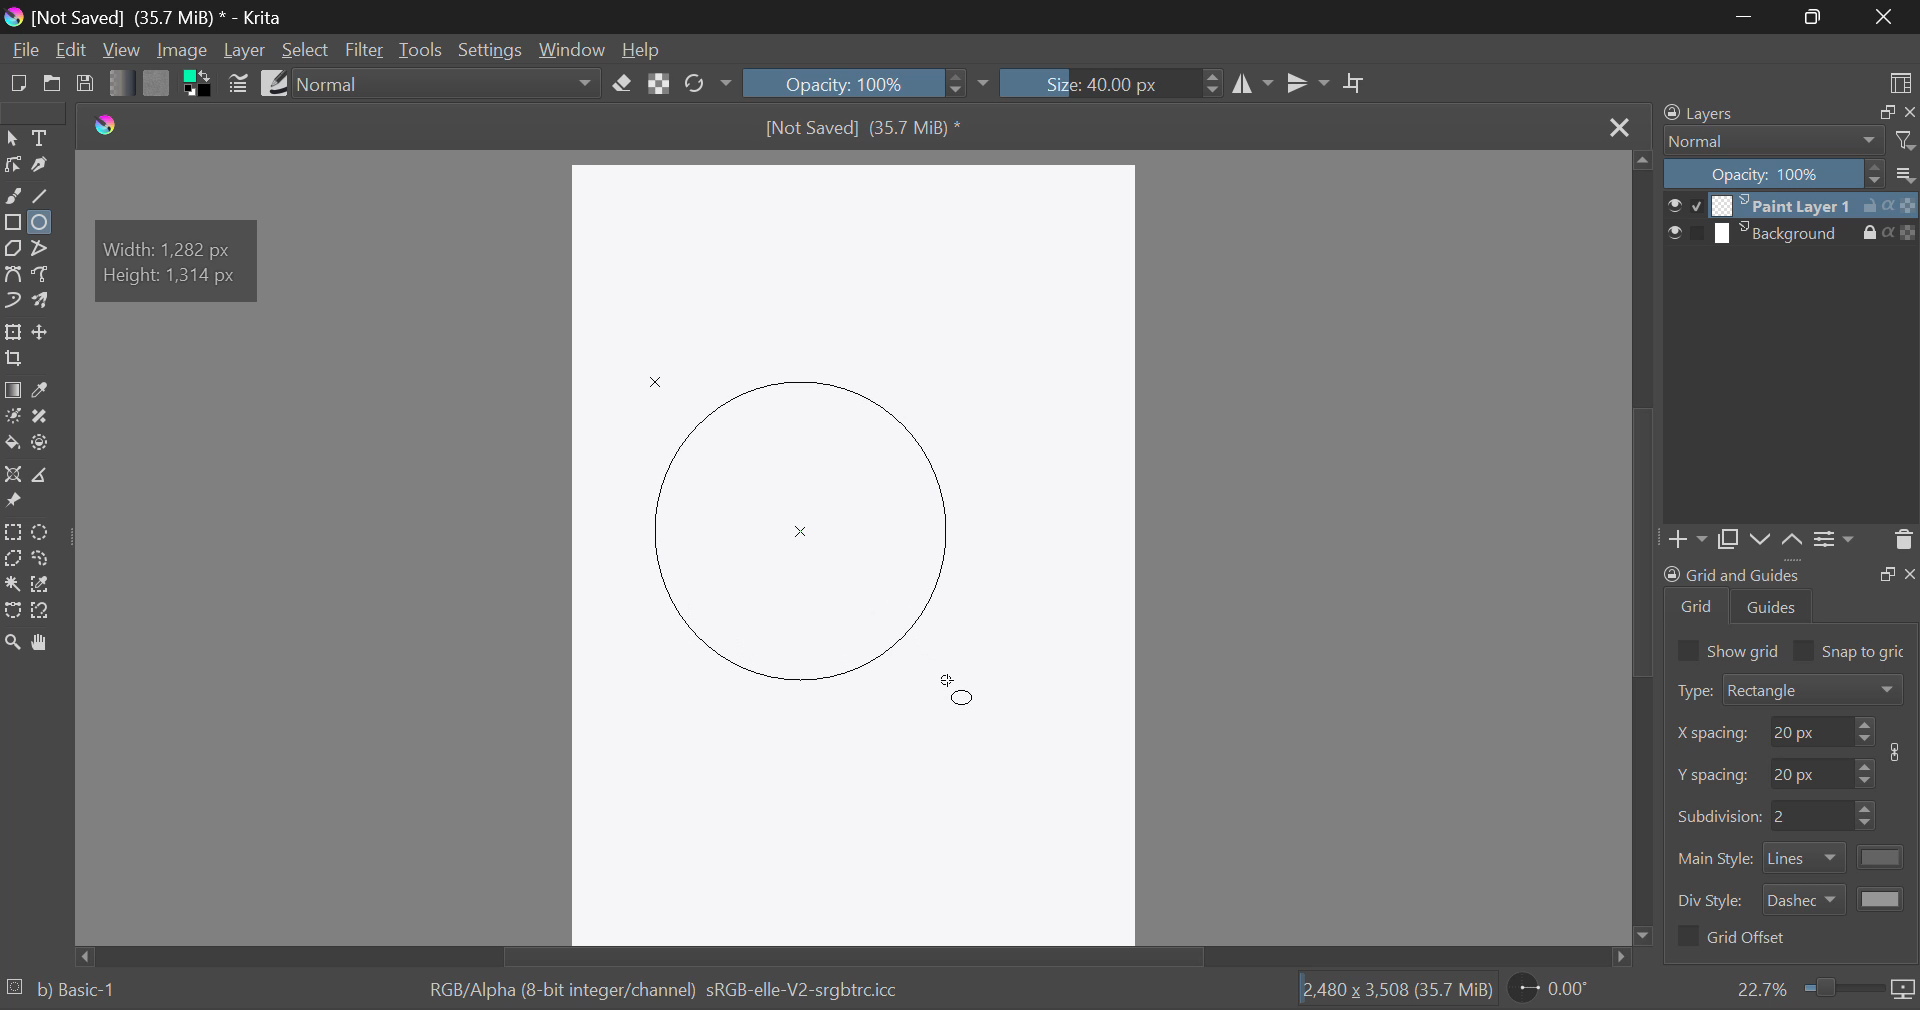  Describe the element at coordinates (12, 164) in the screenshot. I see `Edit Shapes` at that location.